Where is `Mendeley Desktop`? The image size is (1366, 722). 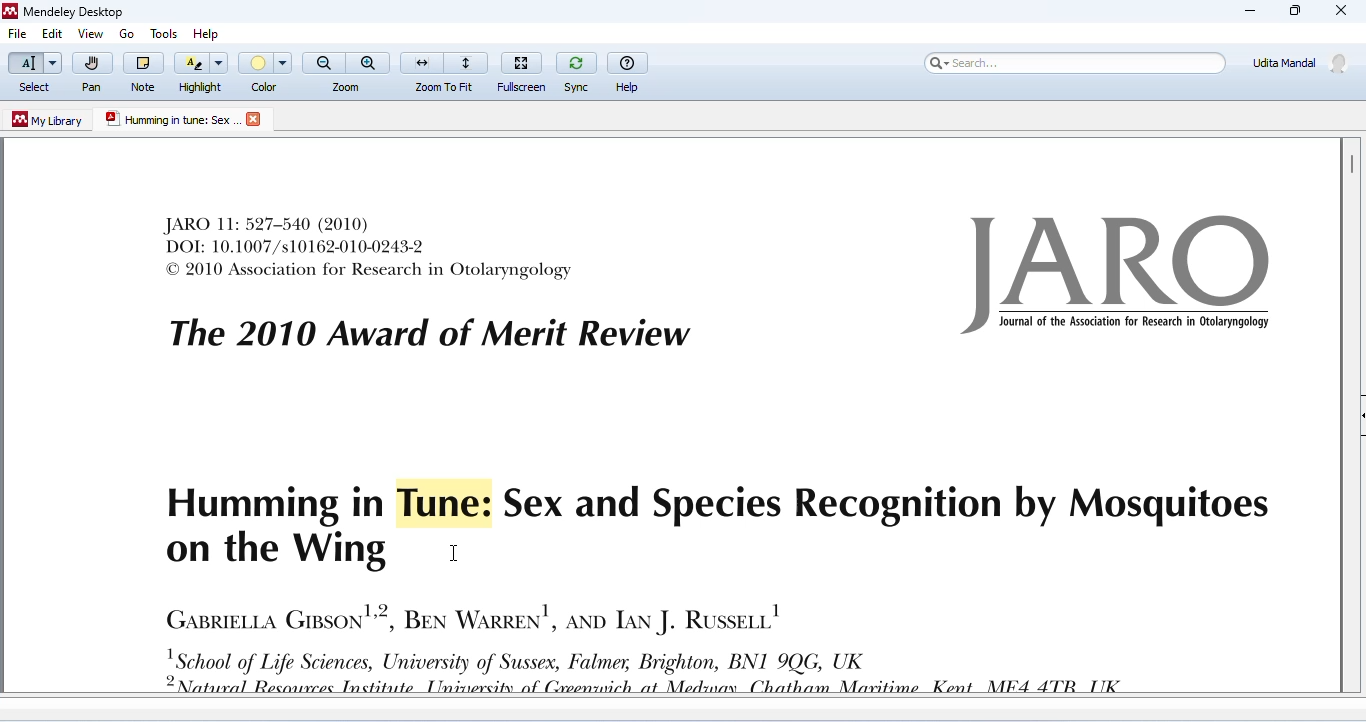 Mendeley Desktop is located at coordinates (63, 13).